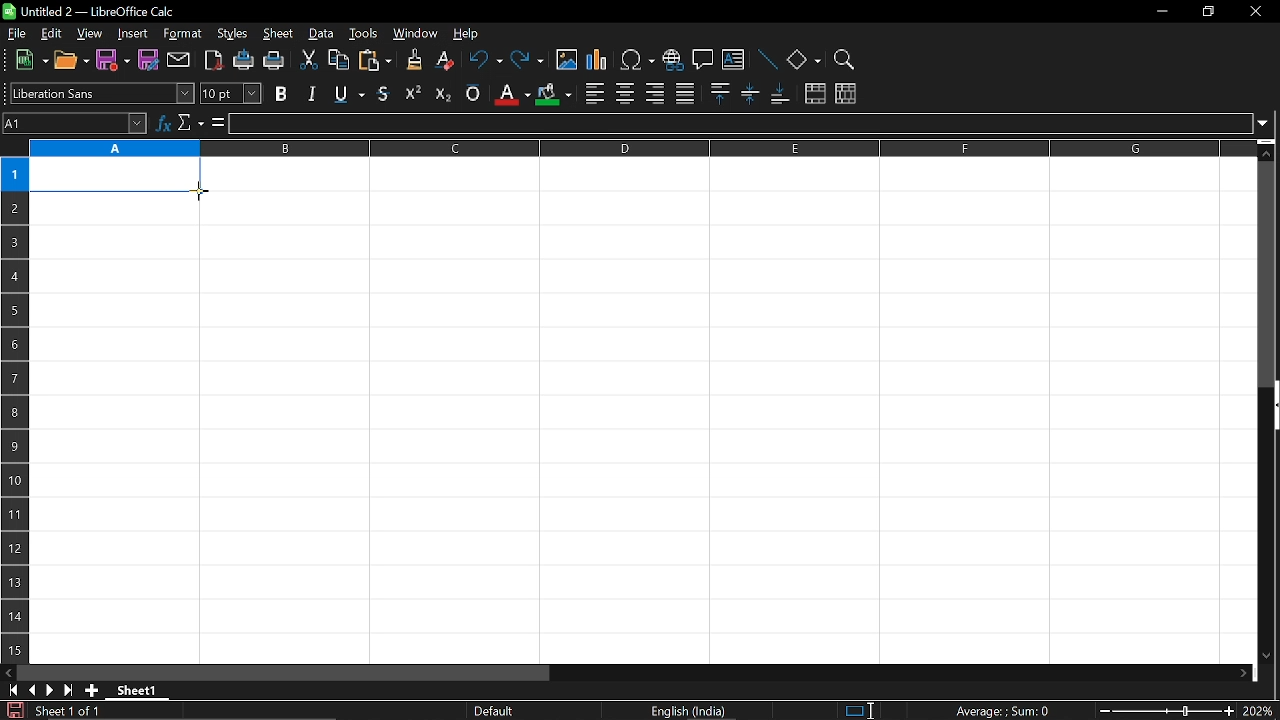 Image resolution: width=1280 pixels, height=720 pixels. I want to click on align bottom, so click(779, 95).